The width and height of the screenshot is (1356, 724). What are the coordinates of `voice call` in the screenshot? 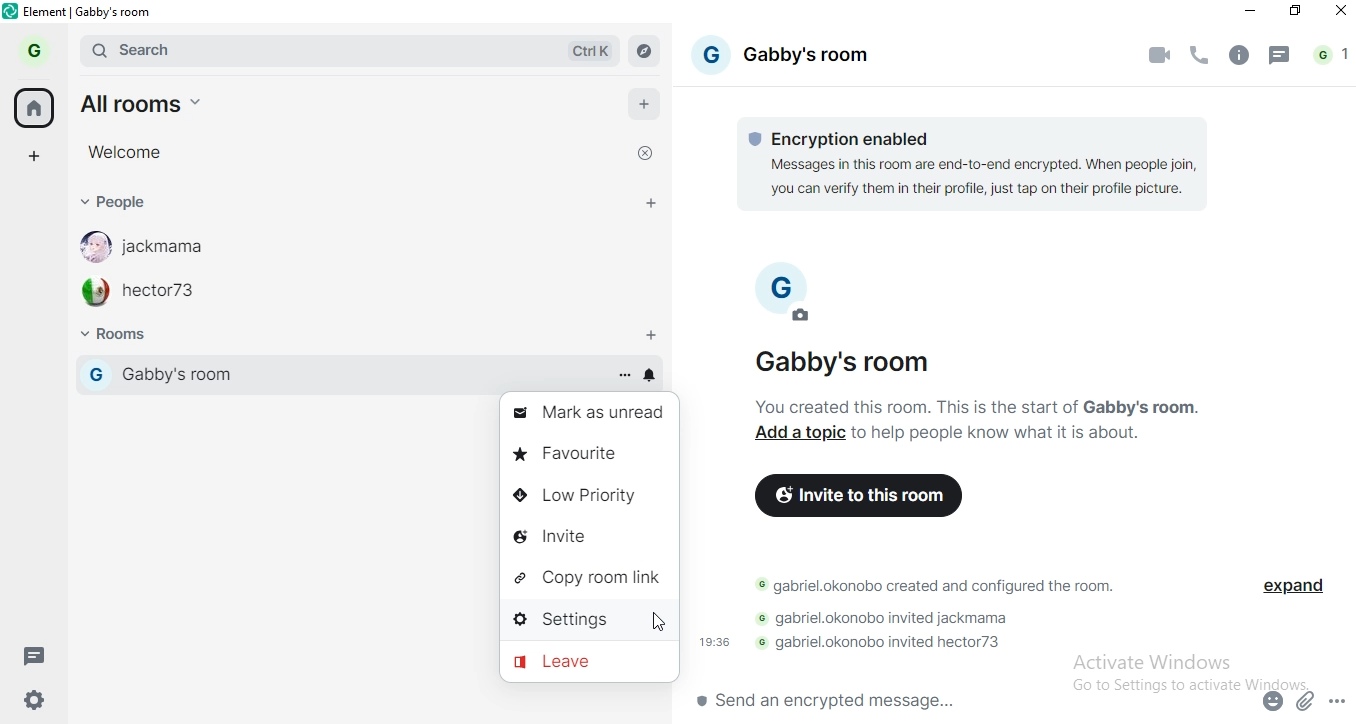 It's located at (1198, 52).